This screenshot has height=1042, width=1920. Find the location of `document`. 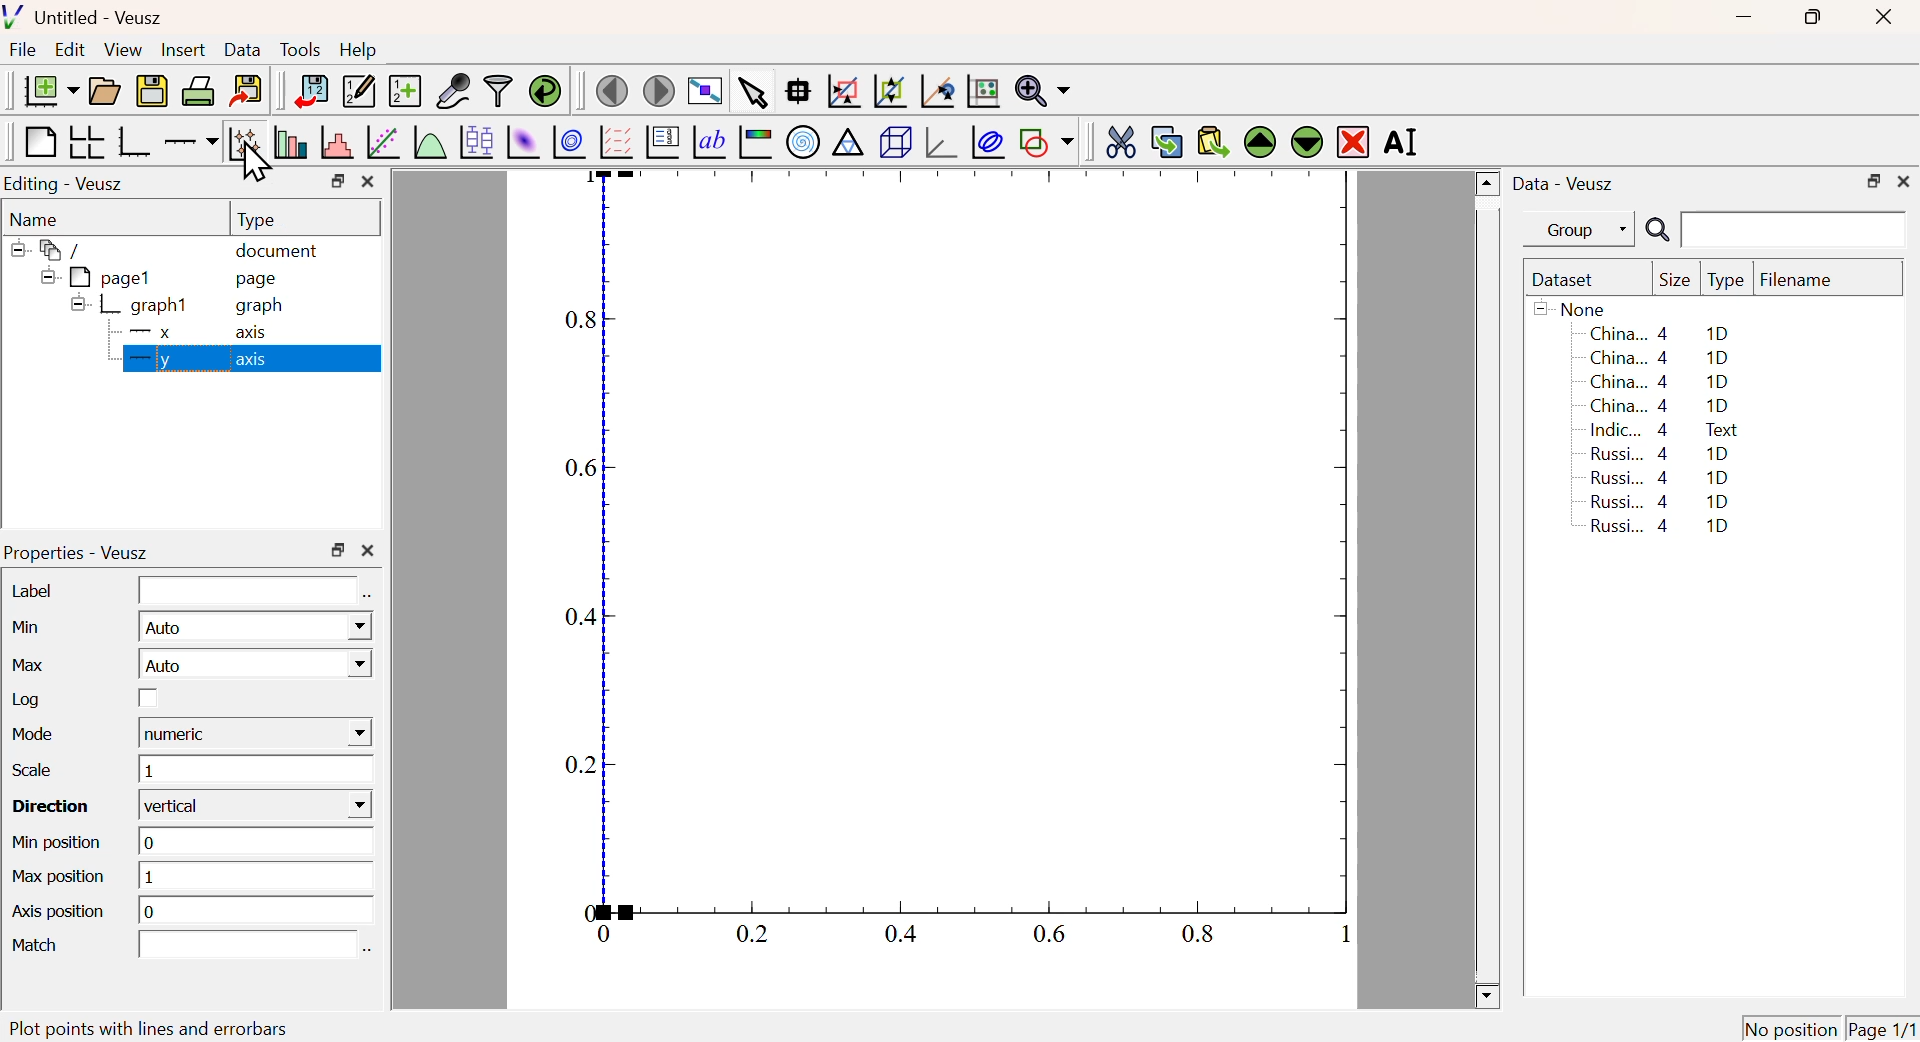

document is located at coordinates (278, 253).